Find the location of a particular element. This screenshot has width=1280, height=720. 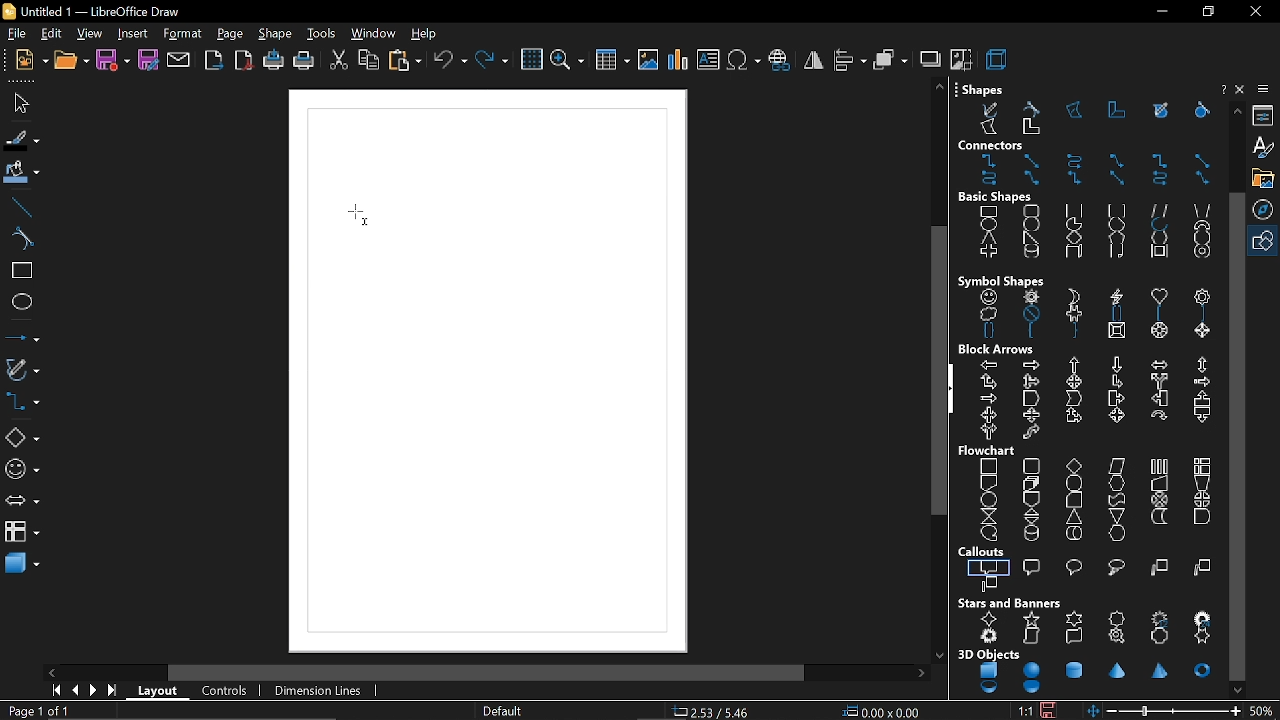

manual preparation is located at coordinates (1202, 482).